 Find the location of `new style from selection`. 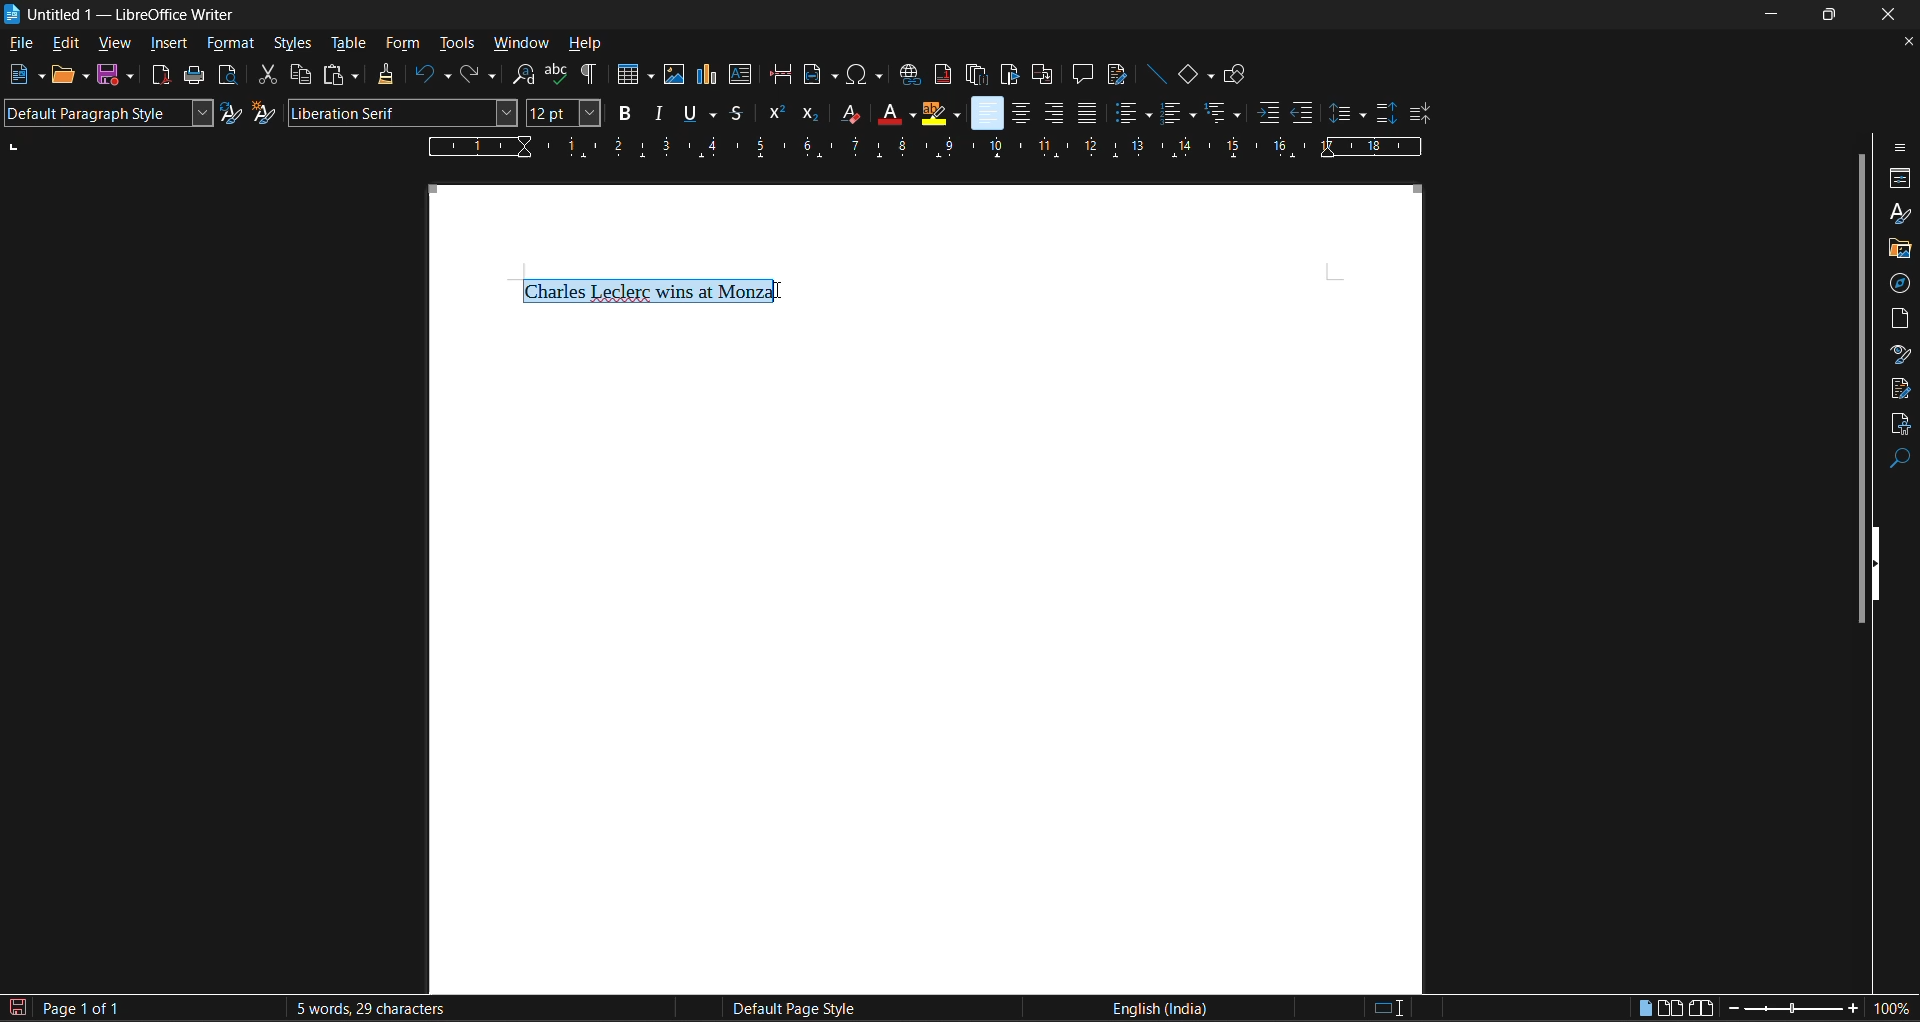

new style from selection is located at coordinates (263, 114).